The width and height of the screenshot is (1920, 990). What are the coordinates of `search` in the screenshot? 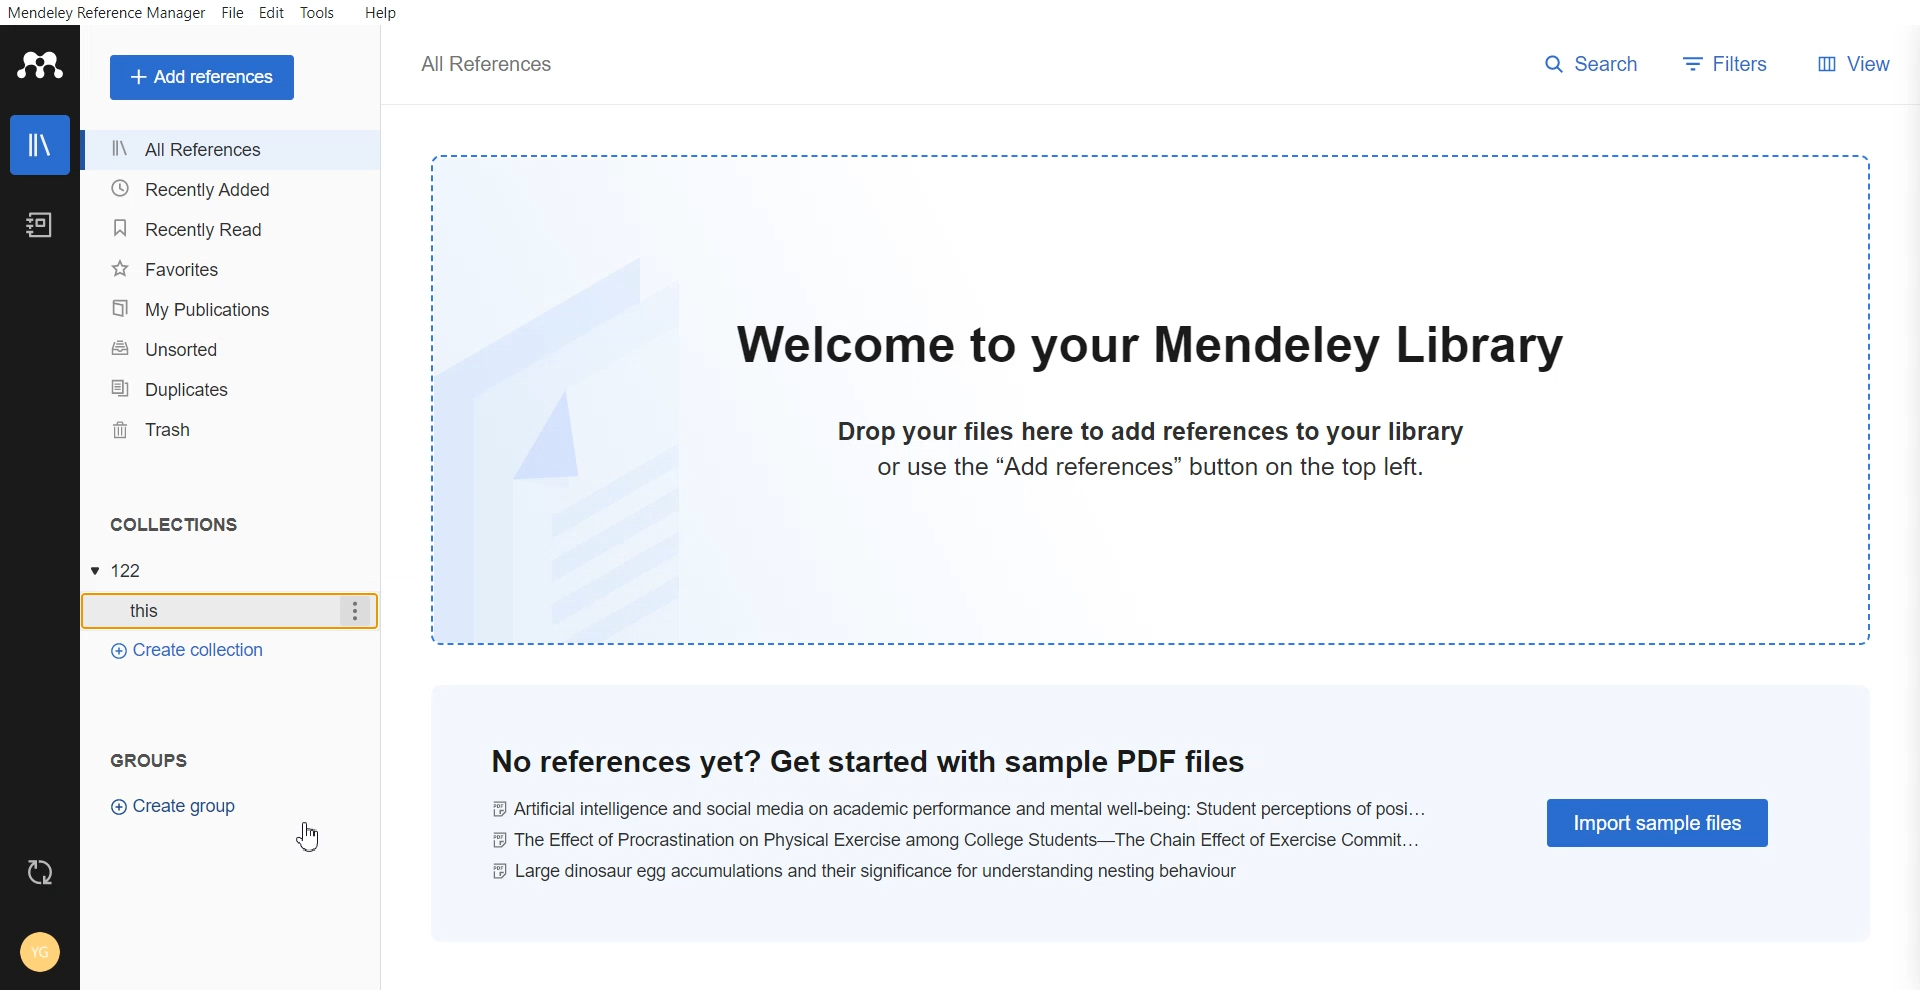 It's located at (1589, 61).